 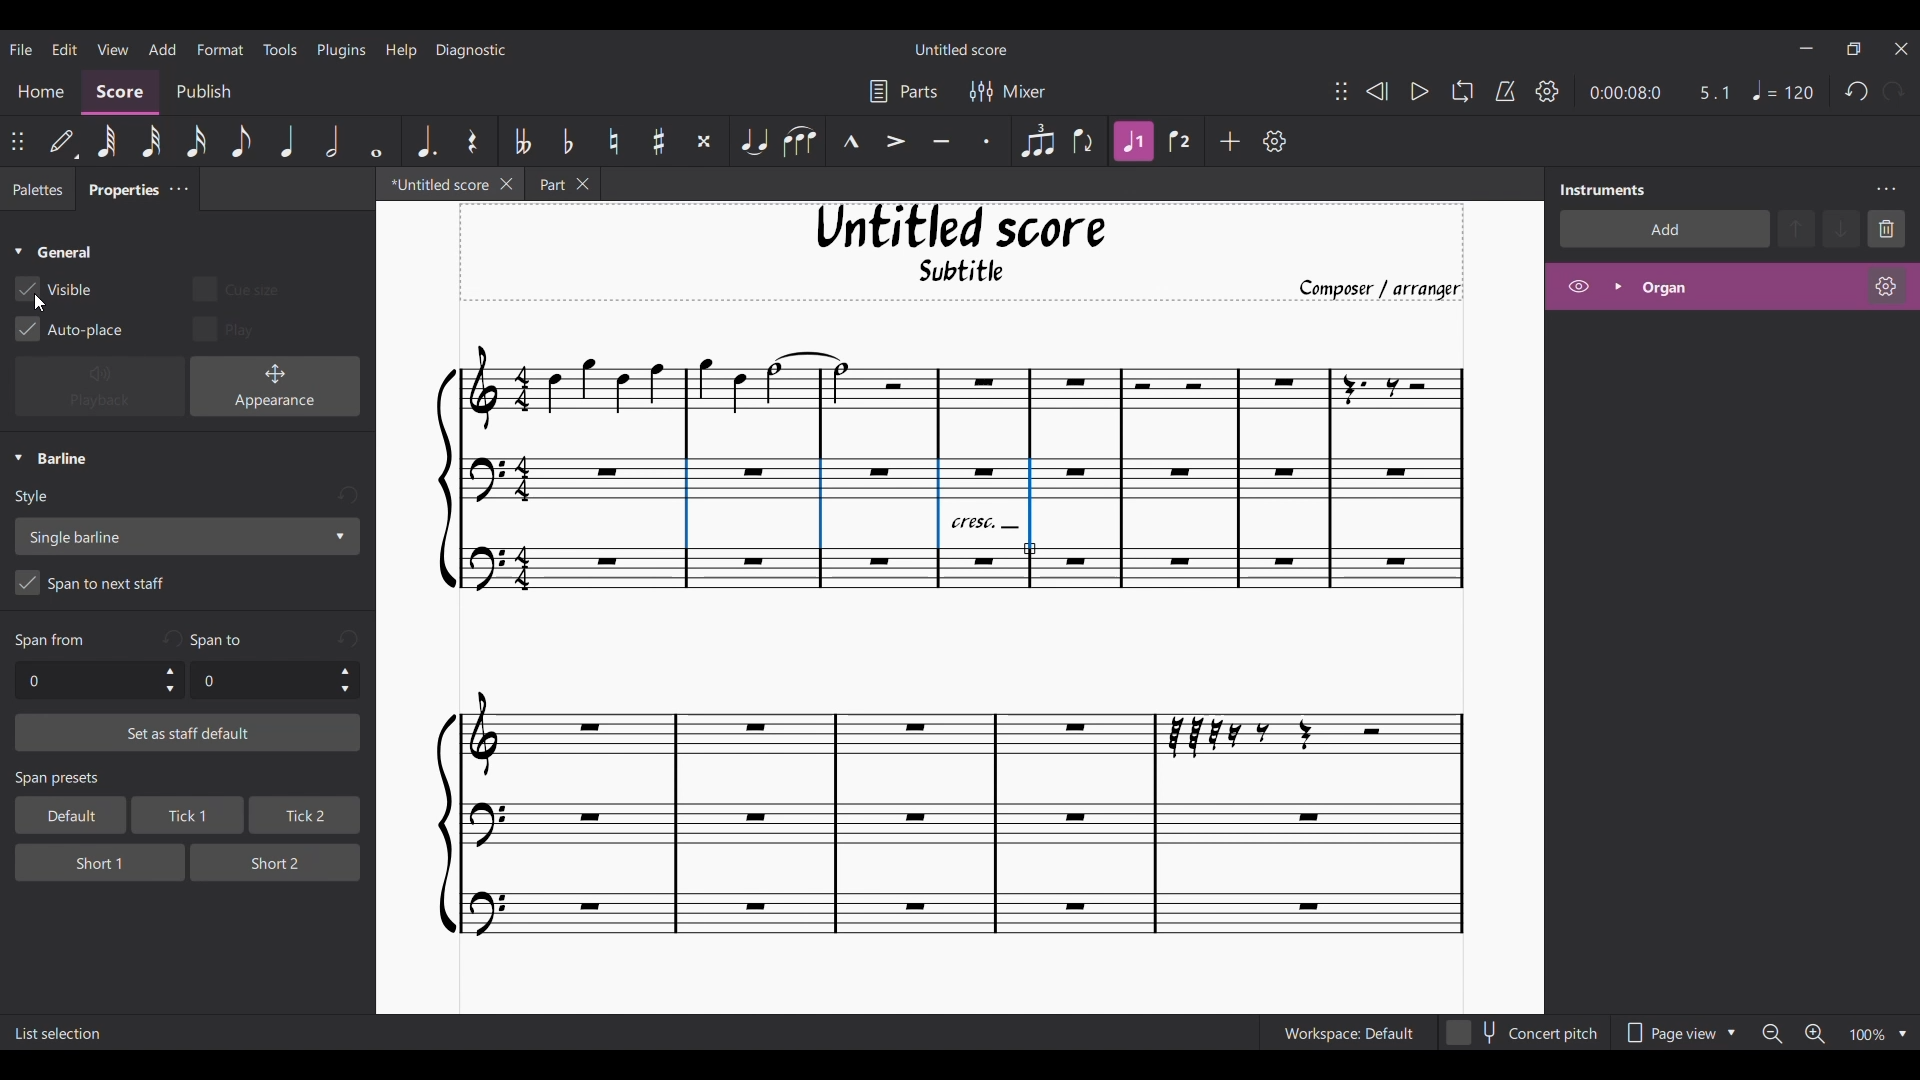 I want to click on Tempo, so click(x=1783, y=91).